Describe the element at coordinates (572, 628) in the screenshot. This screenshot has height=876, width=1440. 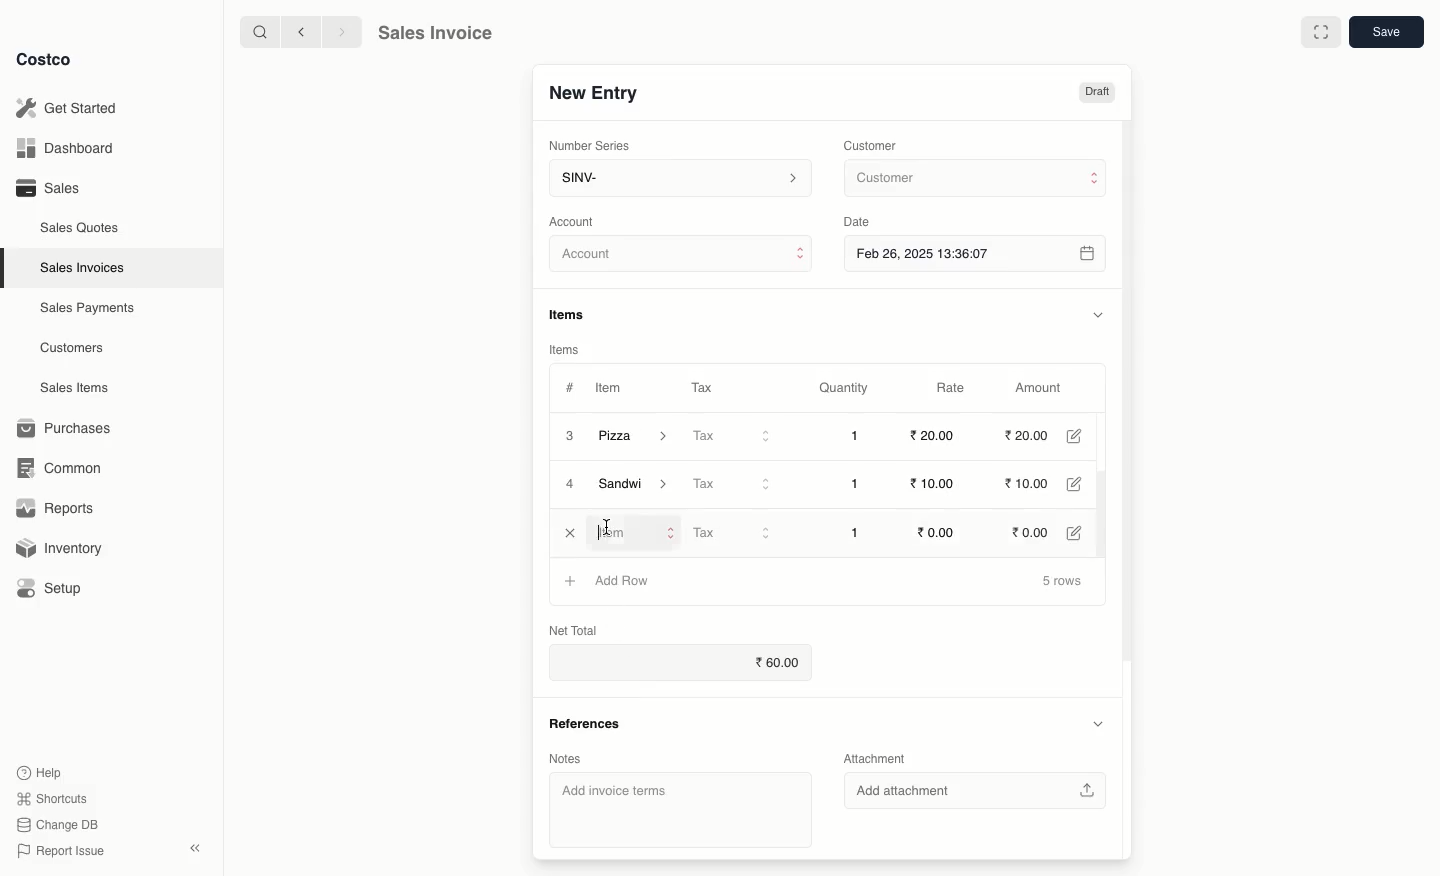
I see `Net Total` at that location.